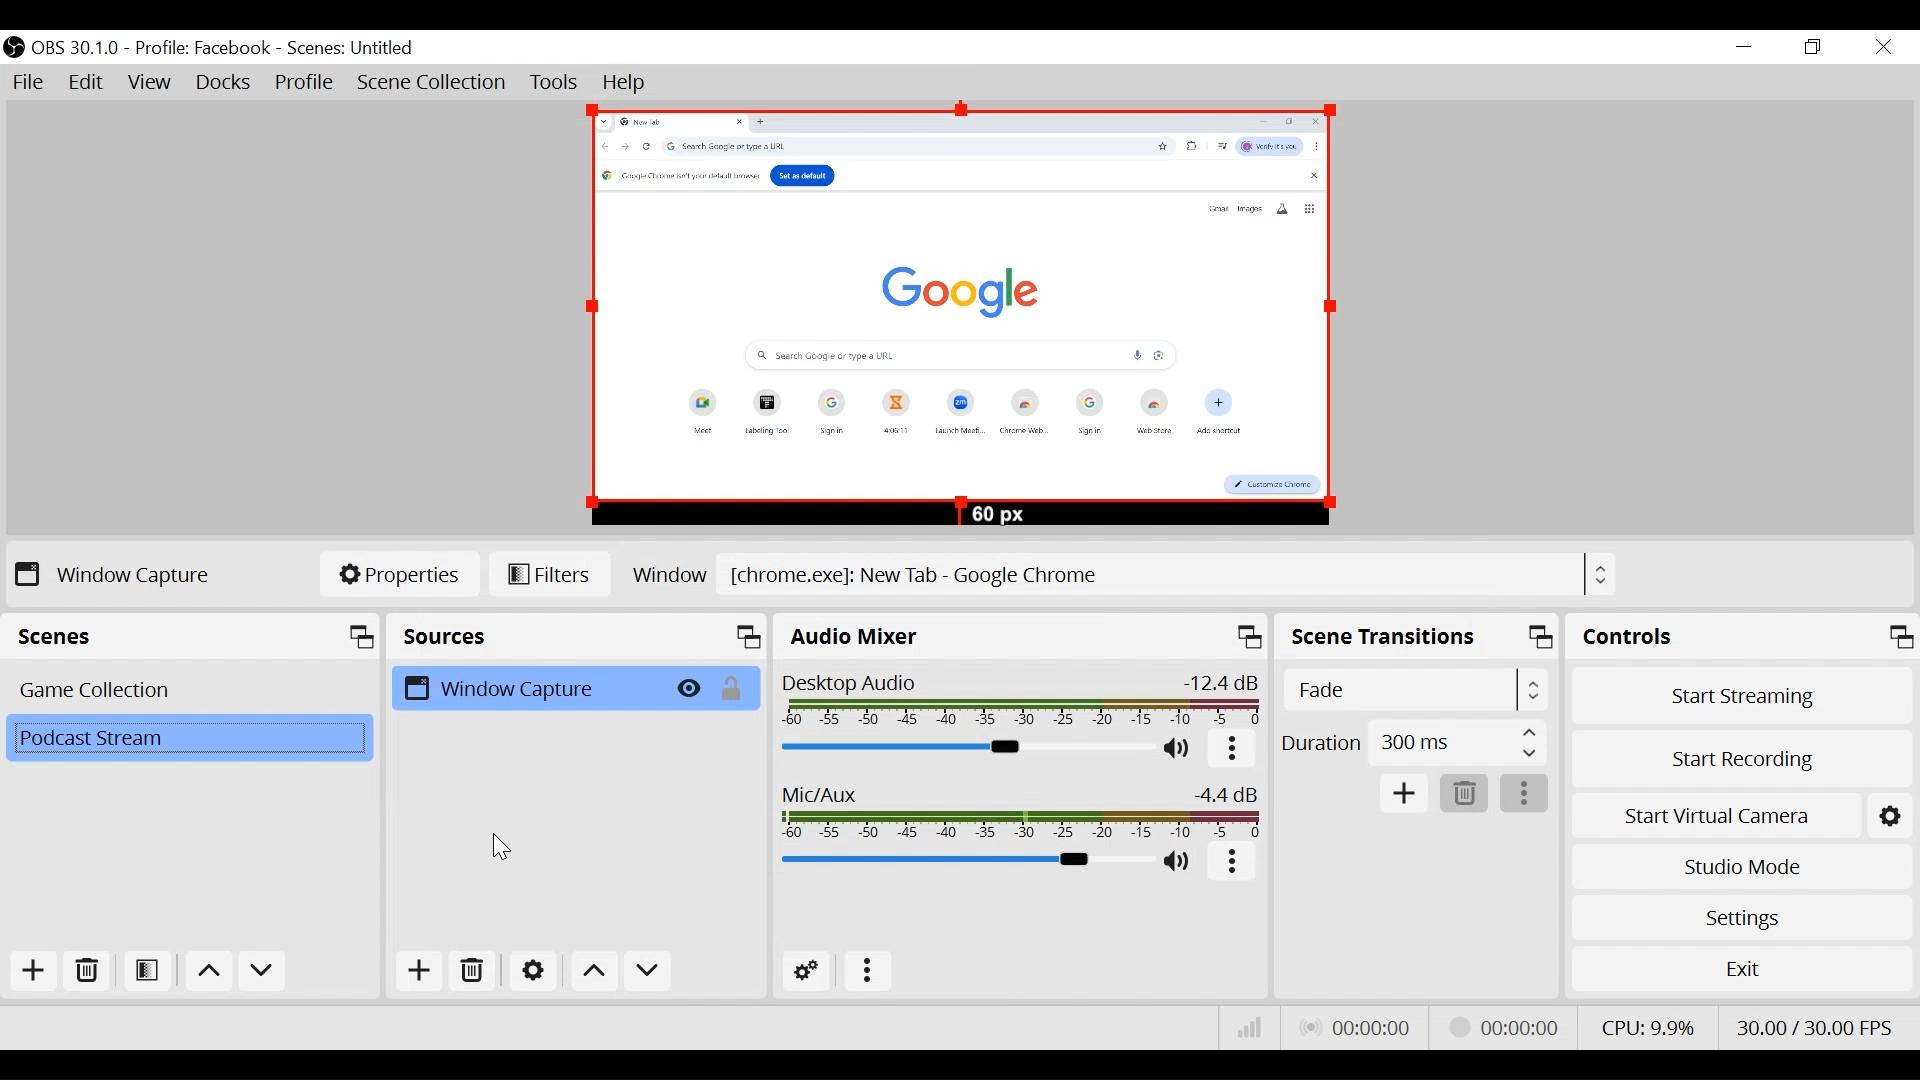 Image resolution: width=1920 pixels, height=1080 pixels. I want to click on Desktop Audio, so click(1022, 701).